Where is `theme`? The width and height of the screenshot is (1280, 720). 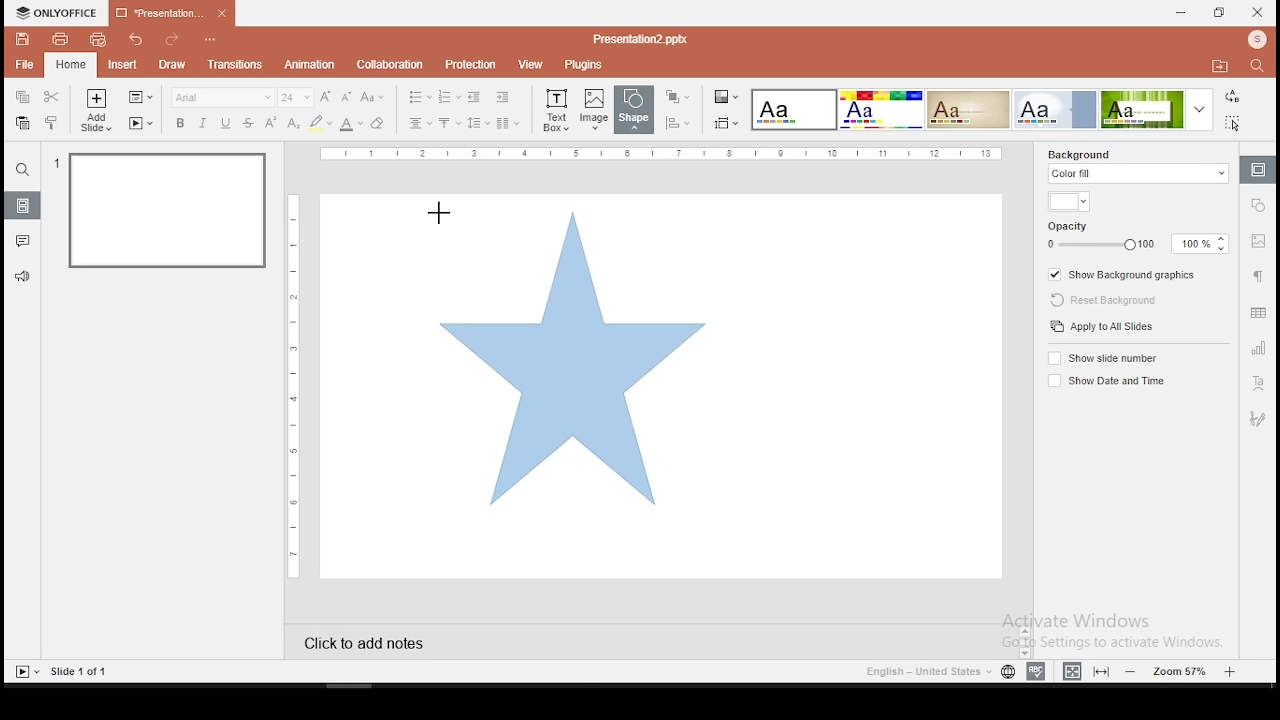
theme is located at coordinates (968, 110).